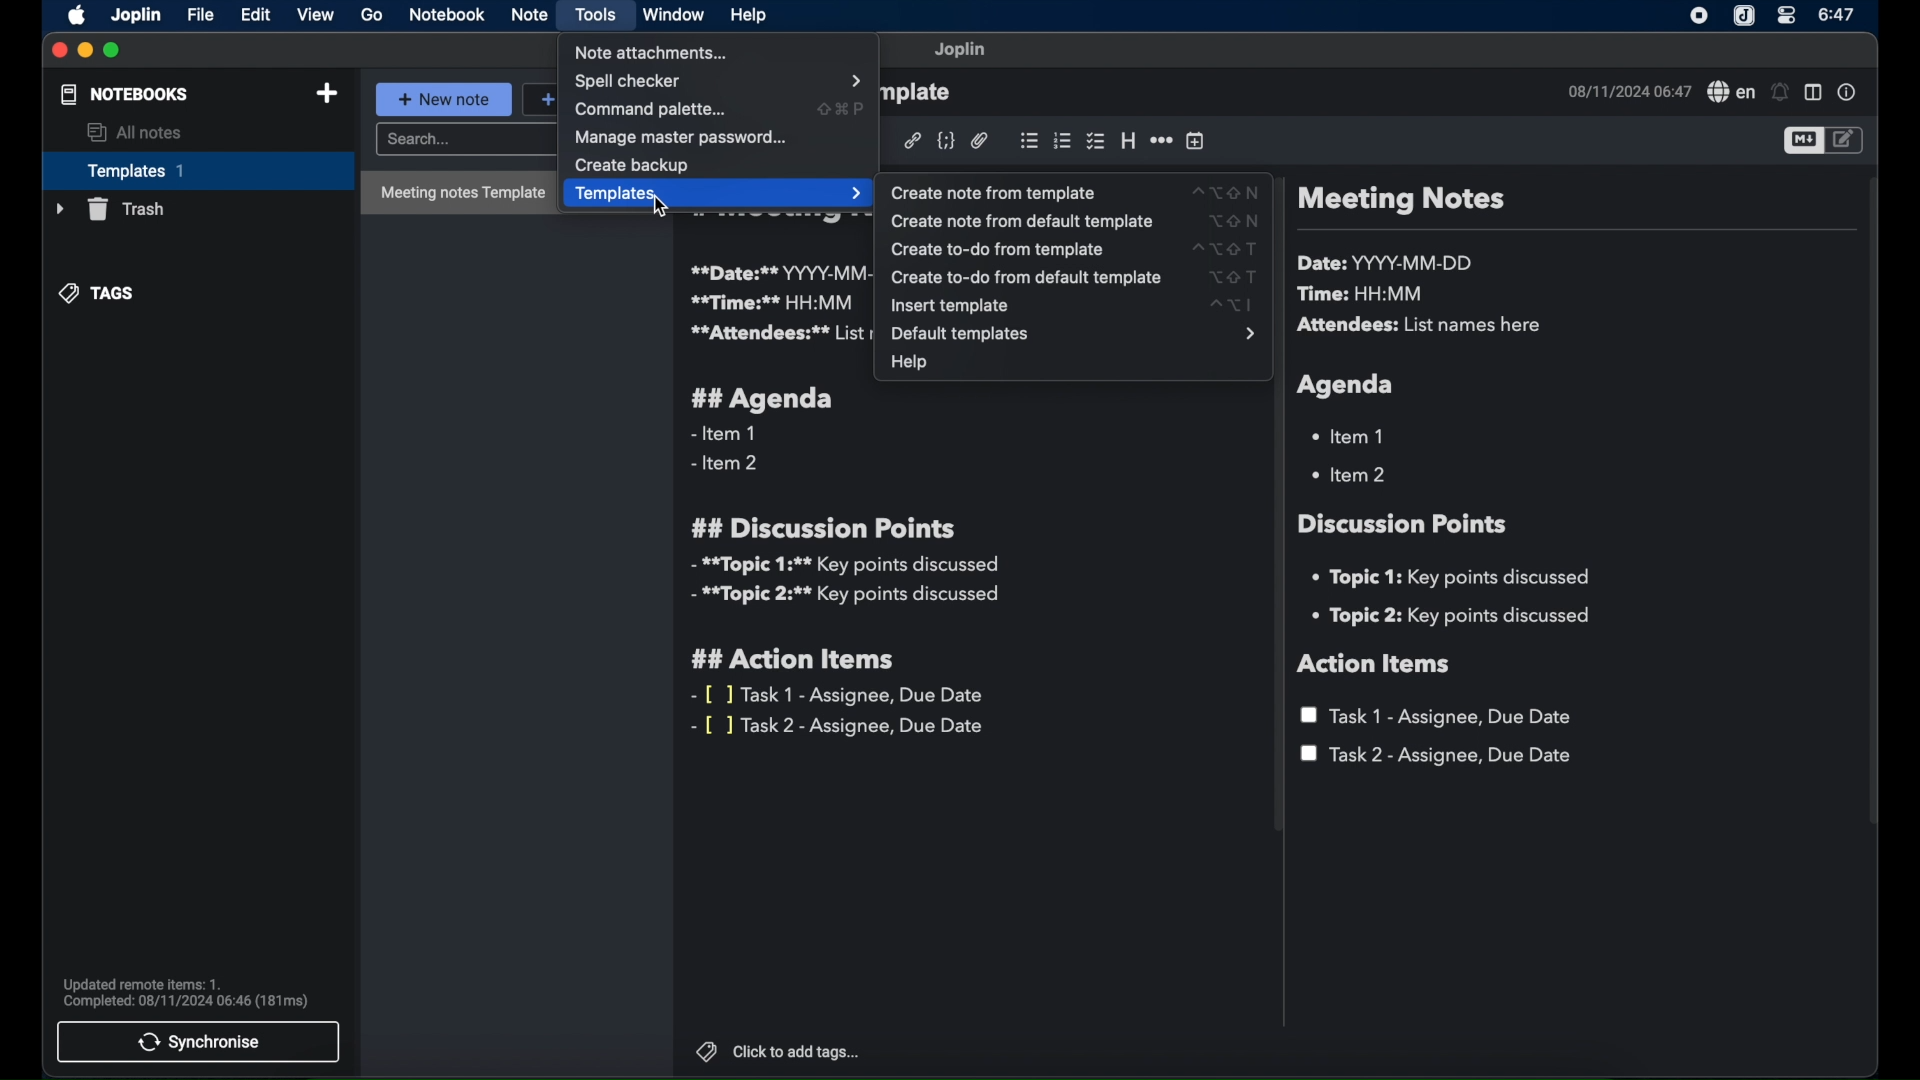  Describe the element at coordinates (909, 365) in the screenshot. I see `help` at that location.